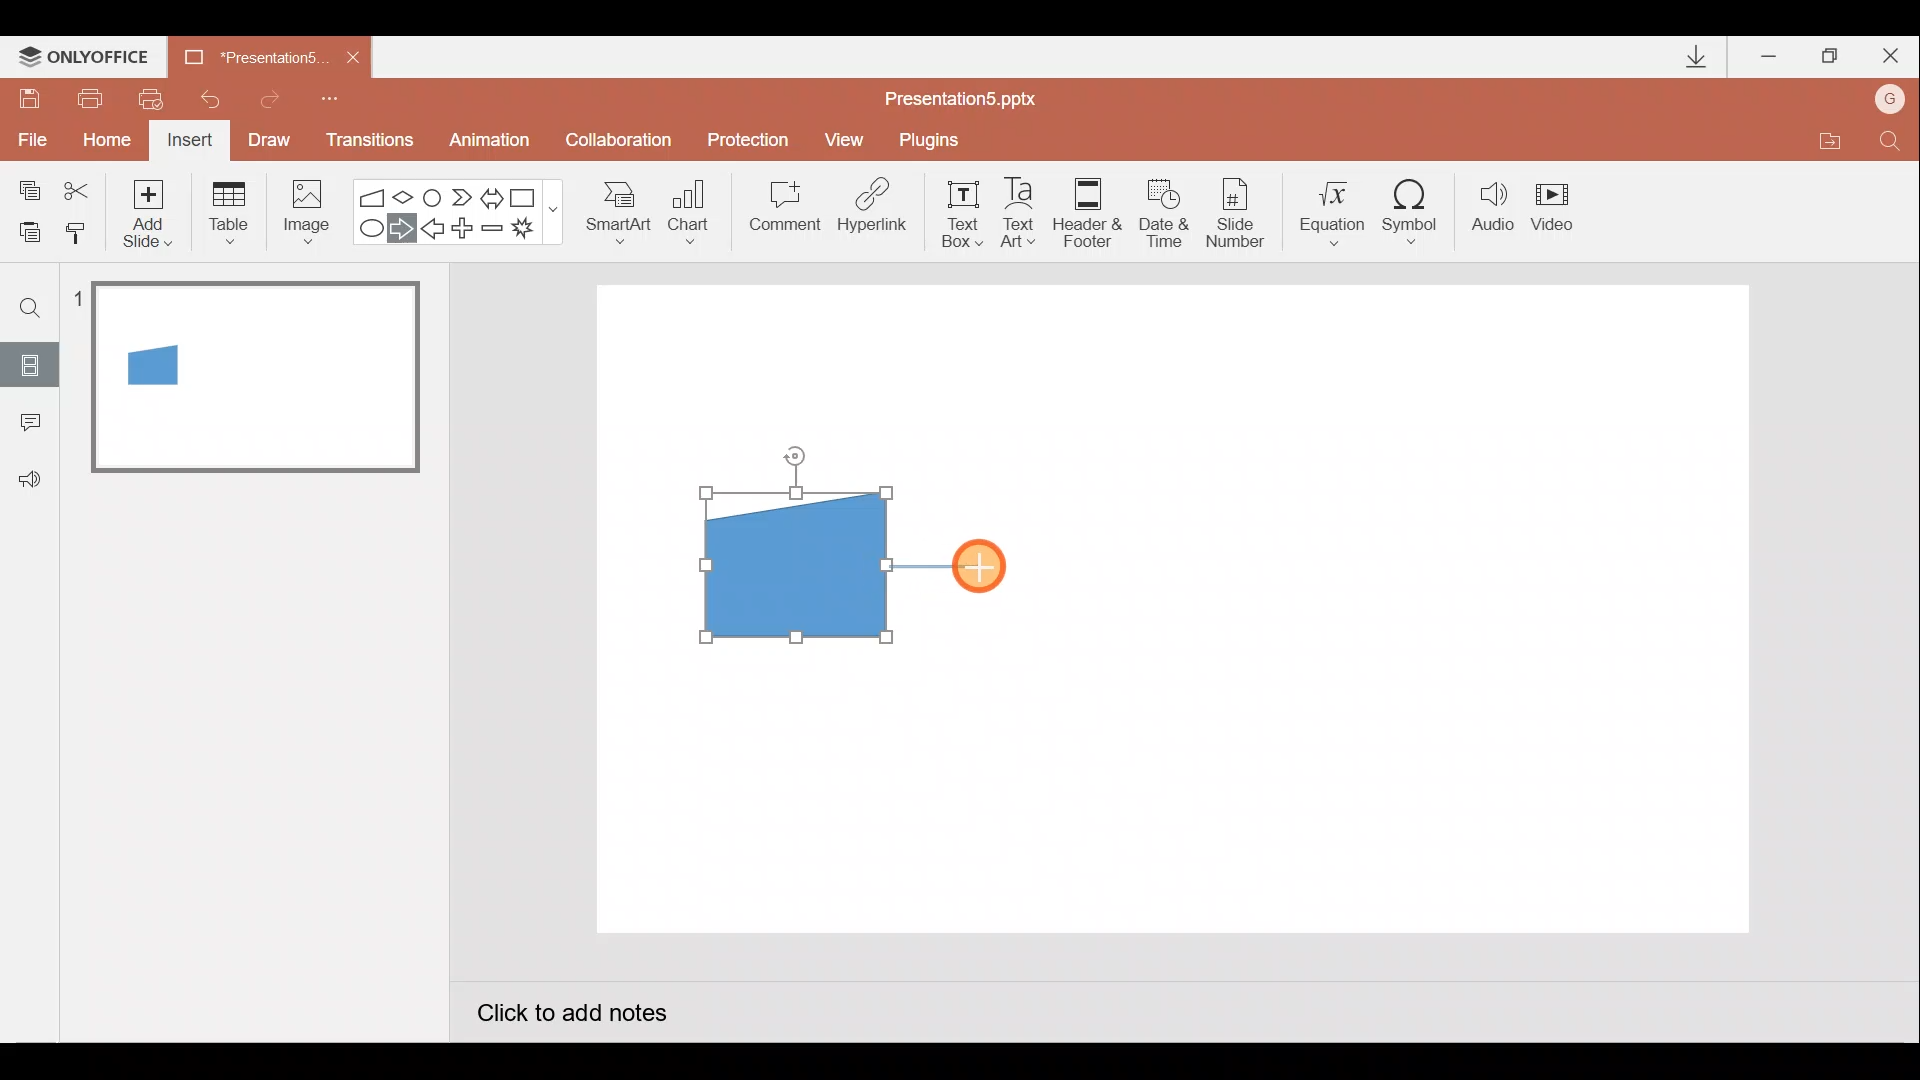 The height and width of the screenshot is (1080, 1920). What do you see at coordinates (1830, 57) in the screenshot?
I see `Maximize` at bounding box center [1830, 57].